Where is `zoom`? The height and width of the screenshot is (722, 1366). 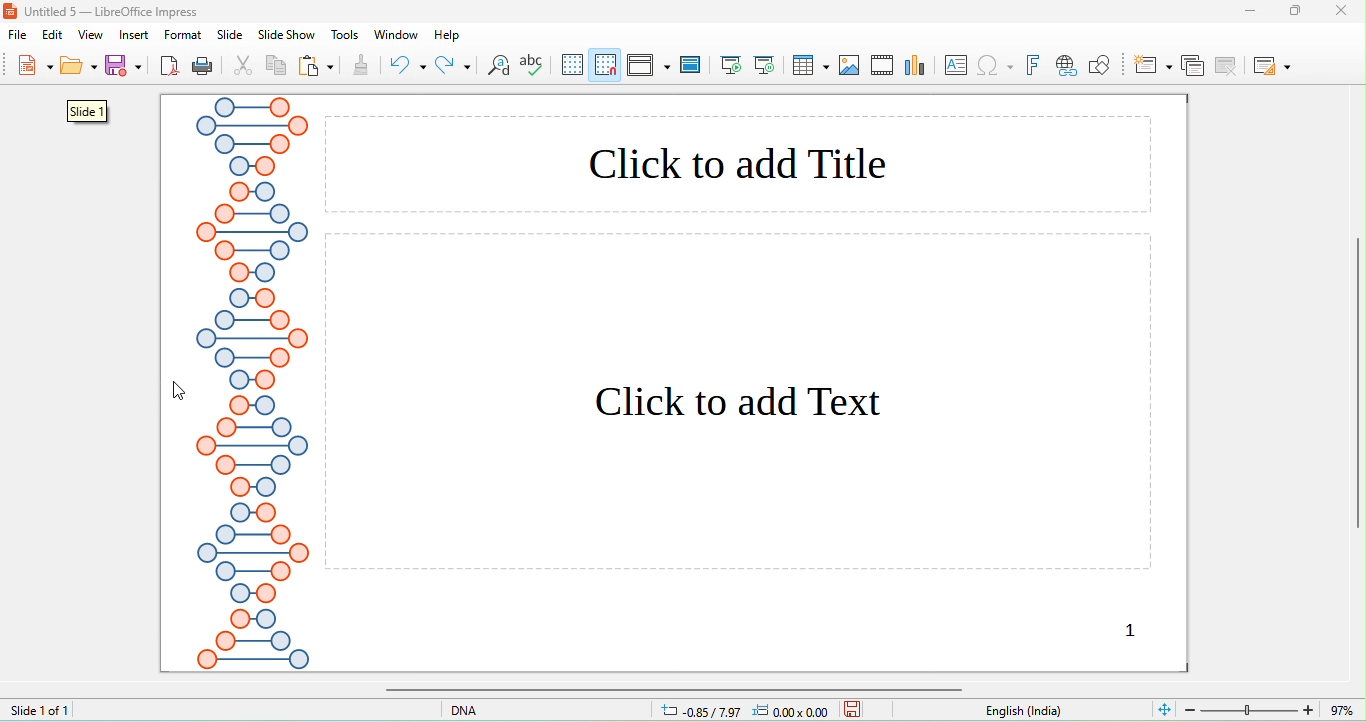
zoom is located at coordinates (1273, 708).